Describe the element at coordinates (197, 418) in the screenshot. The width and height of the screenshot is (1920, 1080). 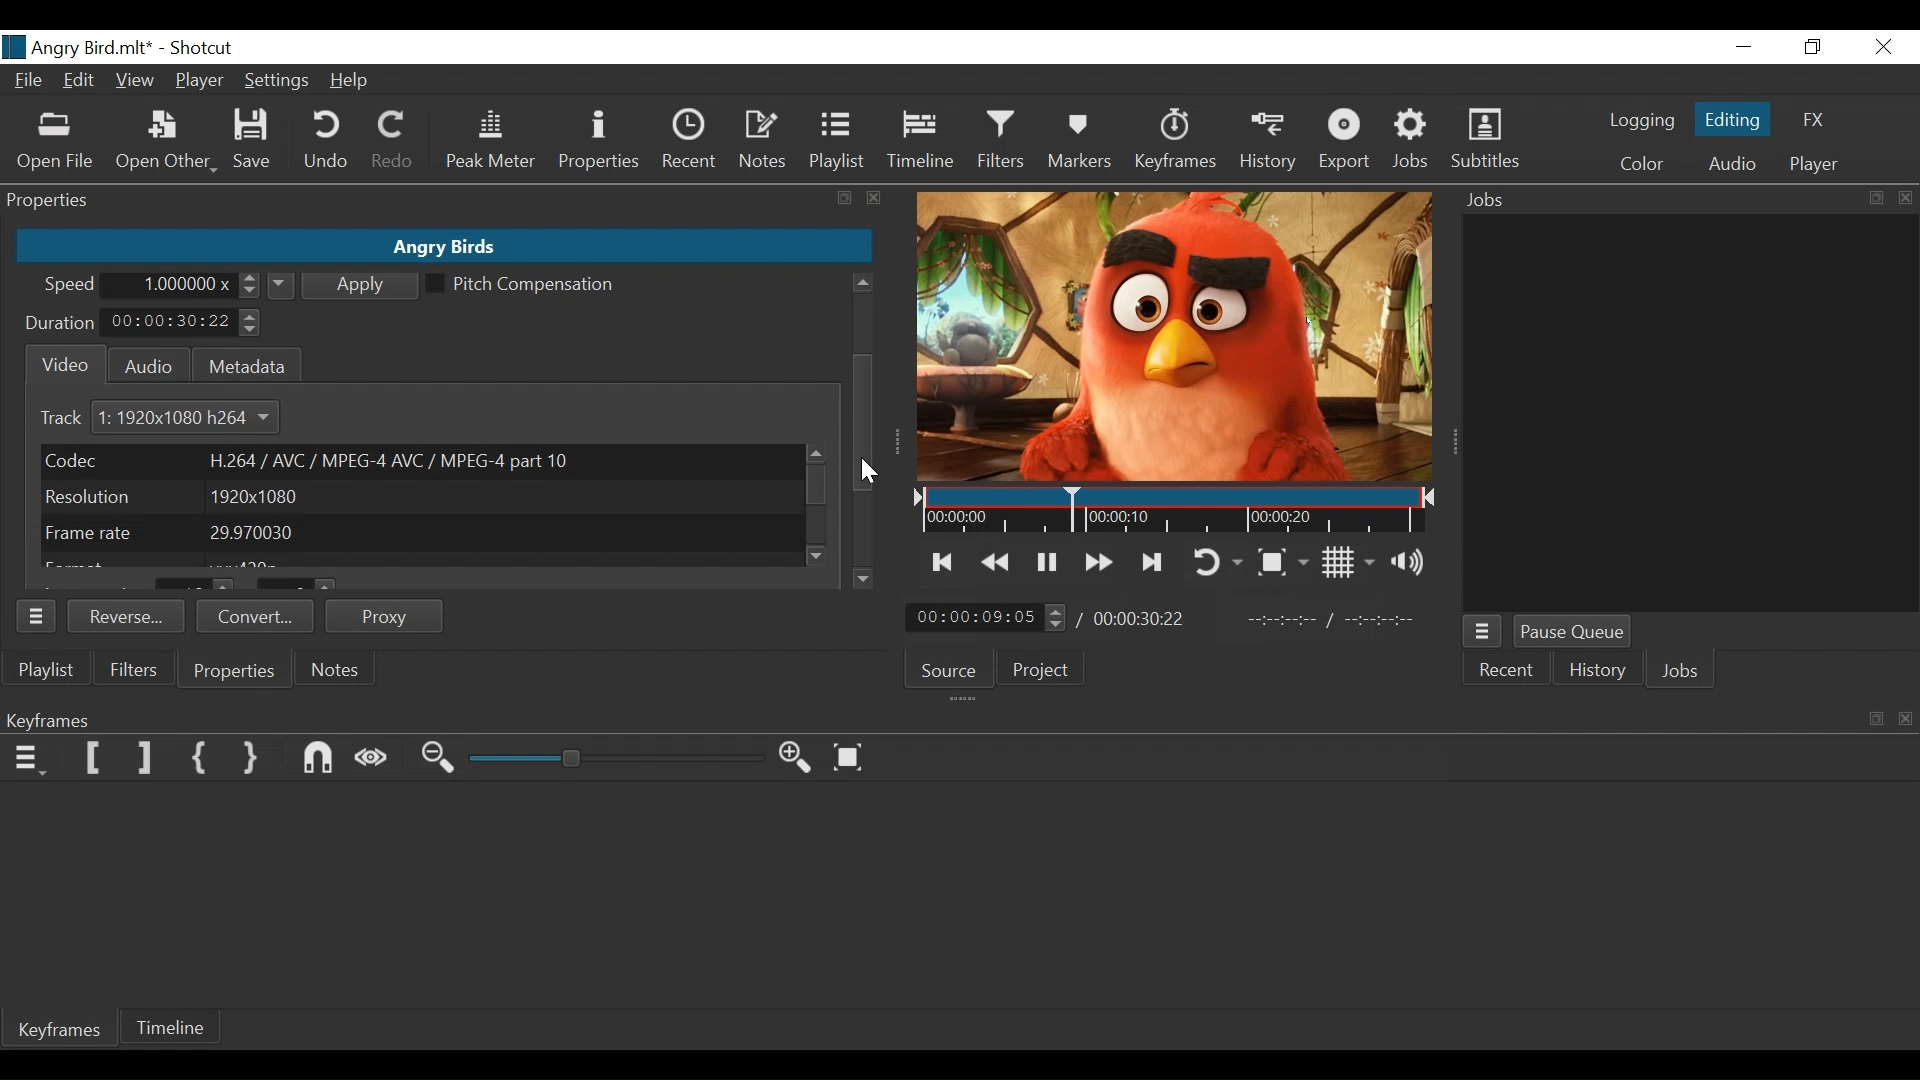
I see `Track Size` at that location.